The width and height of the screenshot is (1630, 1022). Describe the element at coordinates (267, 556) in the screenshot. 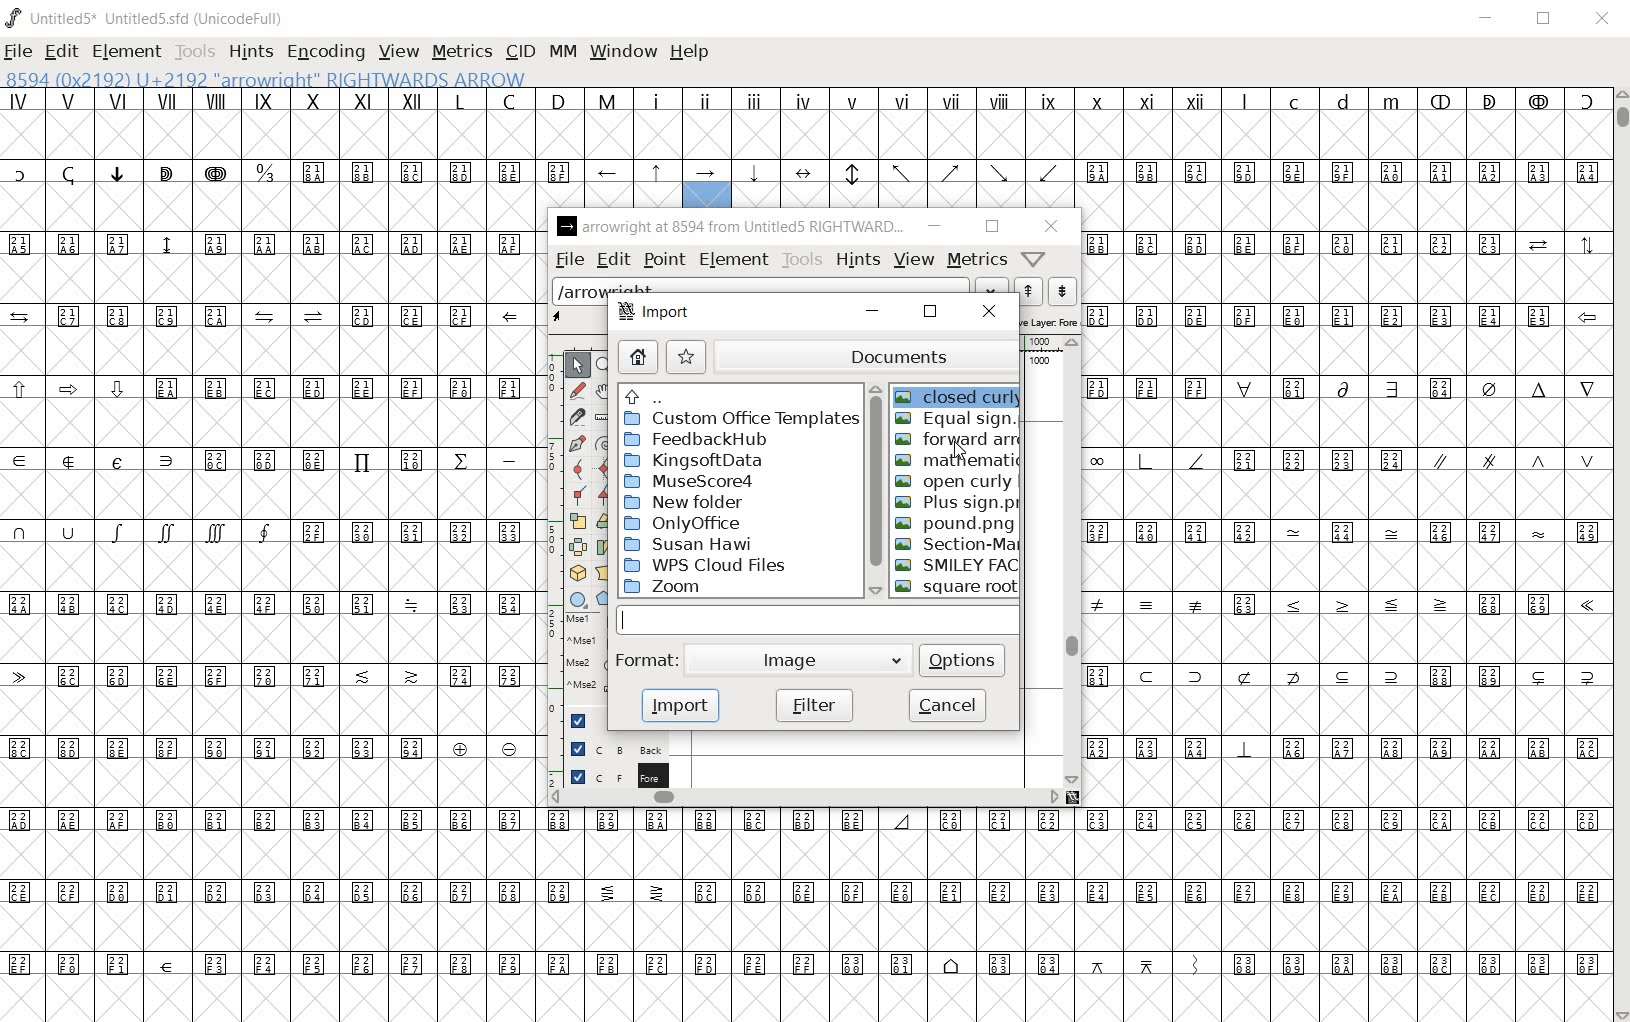

I see `glyph characters` at that location.